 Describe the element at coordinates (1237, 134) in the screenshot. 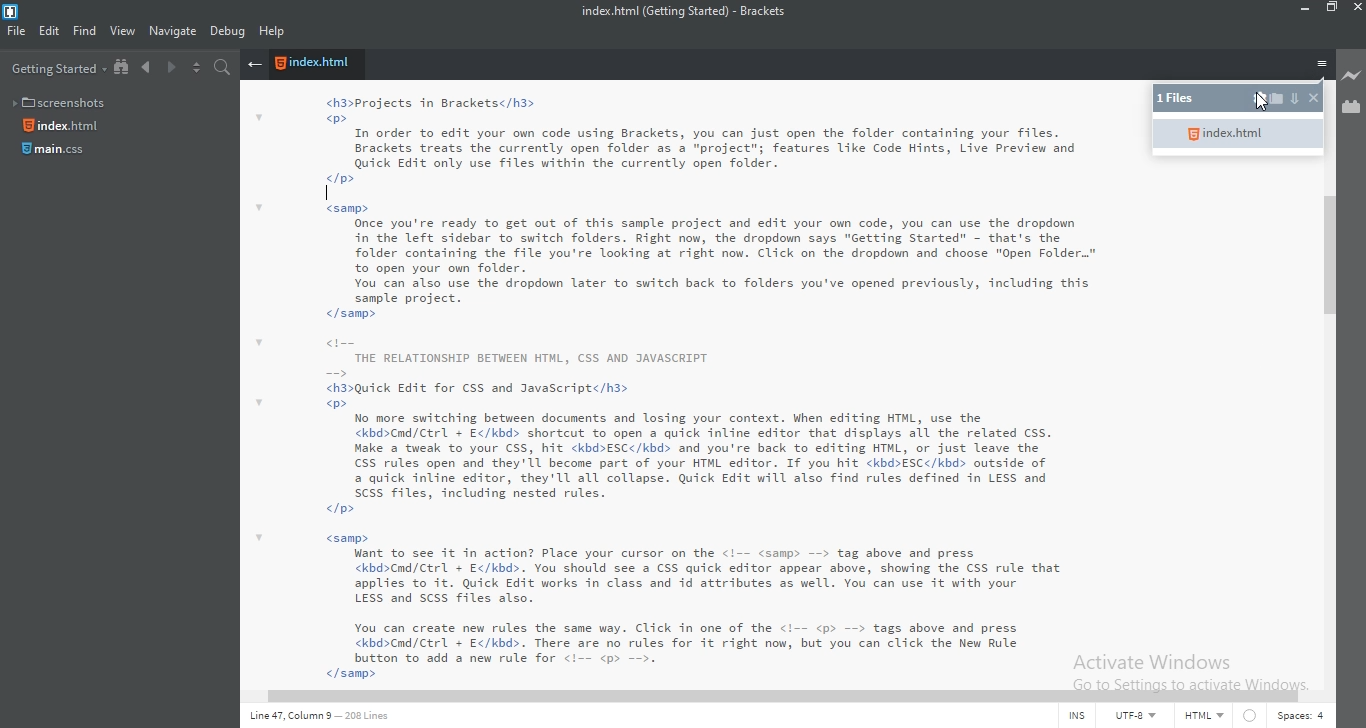

I see `index.html` at that location.